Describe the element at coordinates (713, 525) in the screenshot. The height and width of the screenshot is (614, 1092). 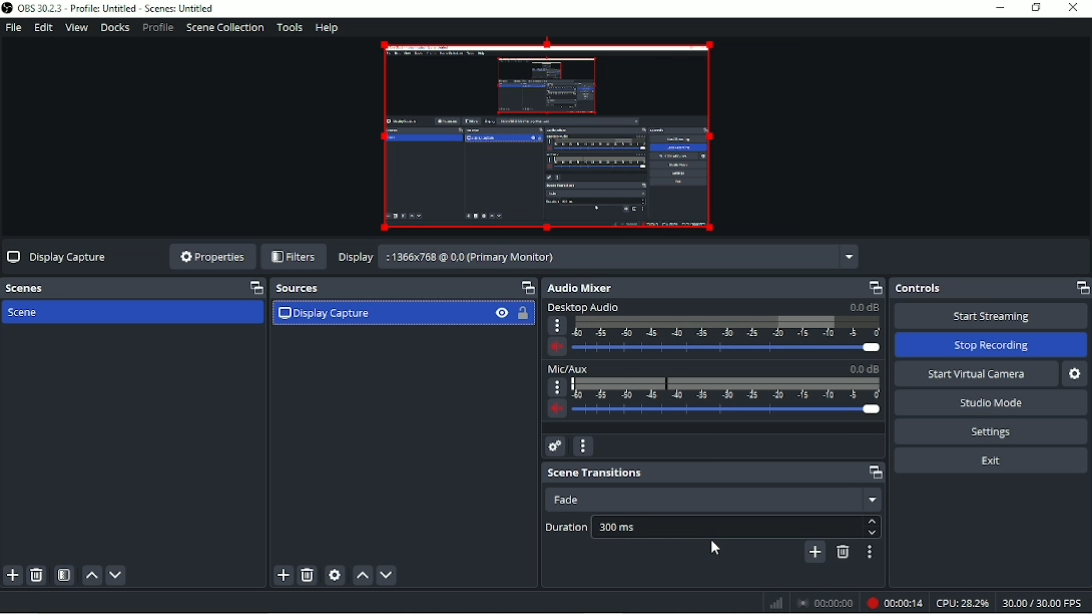
I see `Duration` at that location.